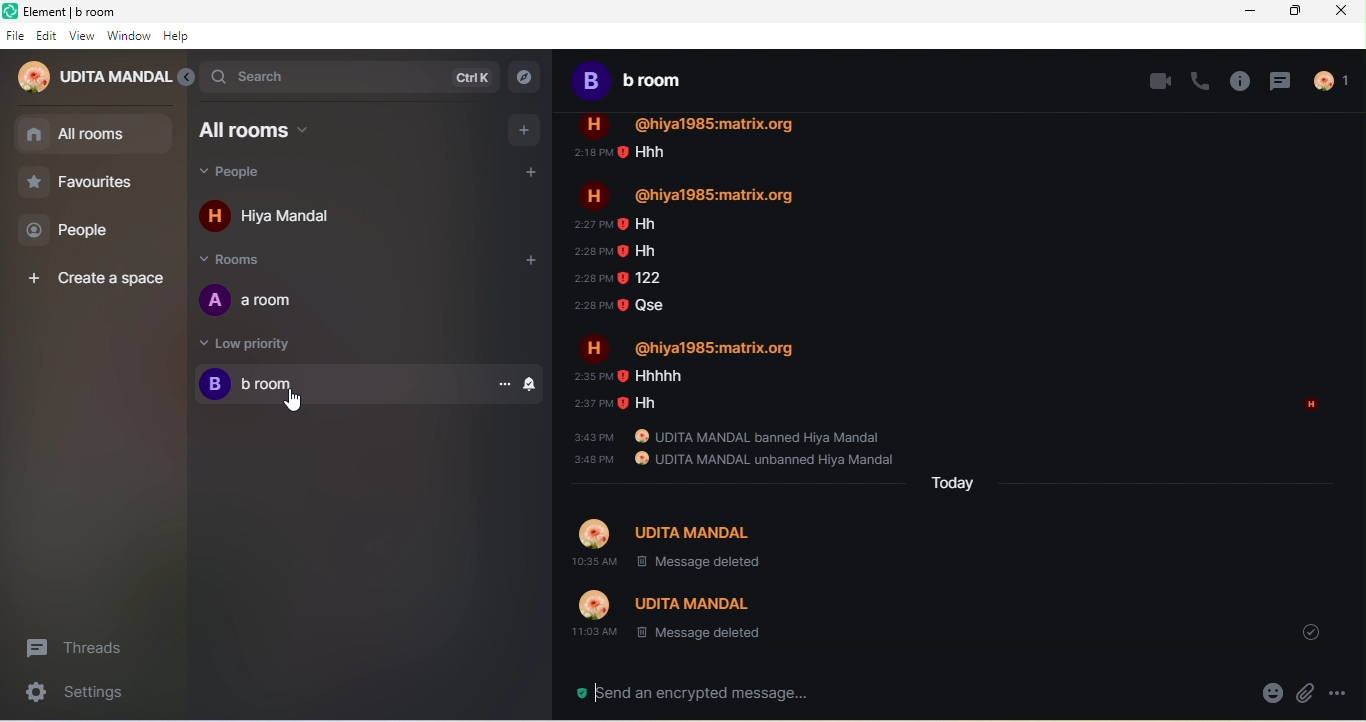 The image size is (1366, 722). What do you see at coordinates (530, 172) in the screenshot?
I see `add people` at bounding box center [530, 172].